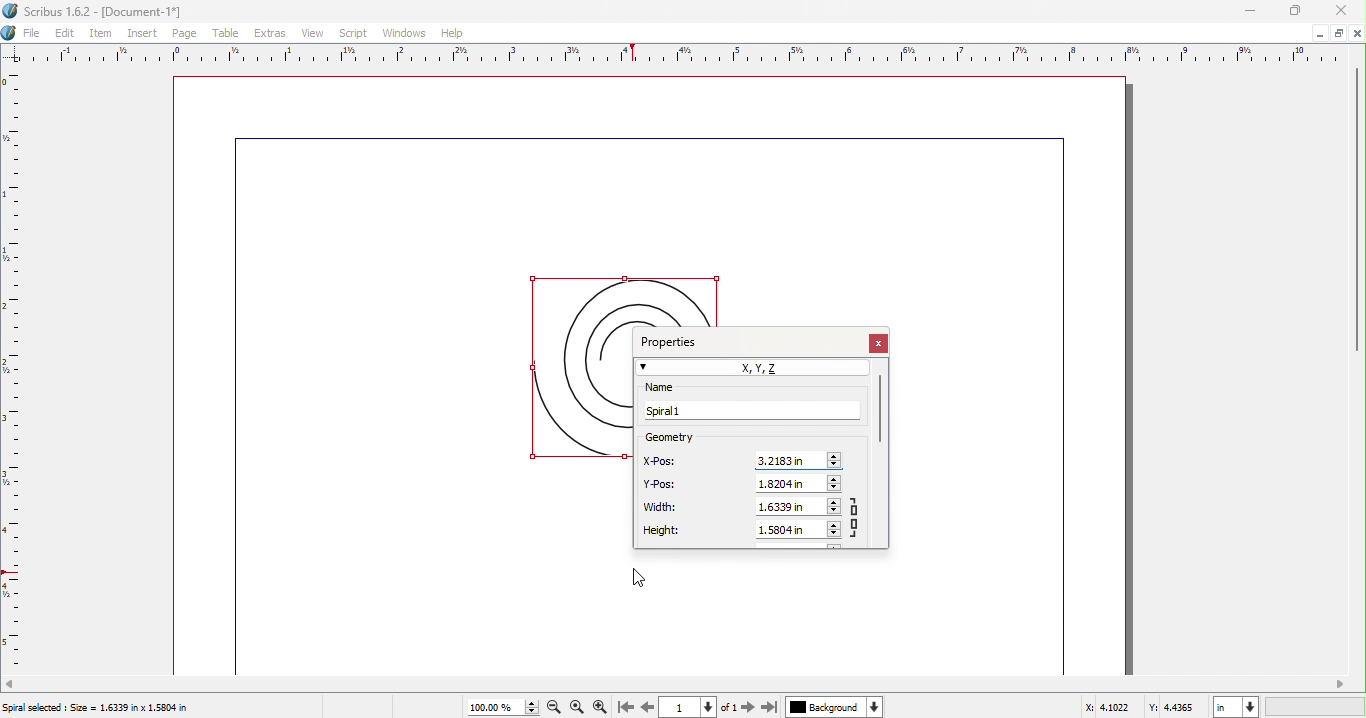  Describe the element at coordinates (661, 508) in the screenshot. I see `width` at that location.